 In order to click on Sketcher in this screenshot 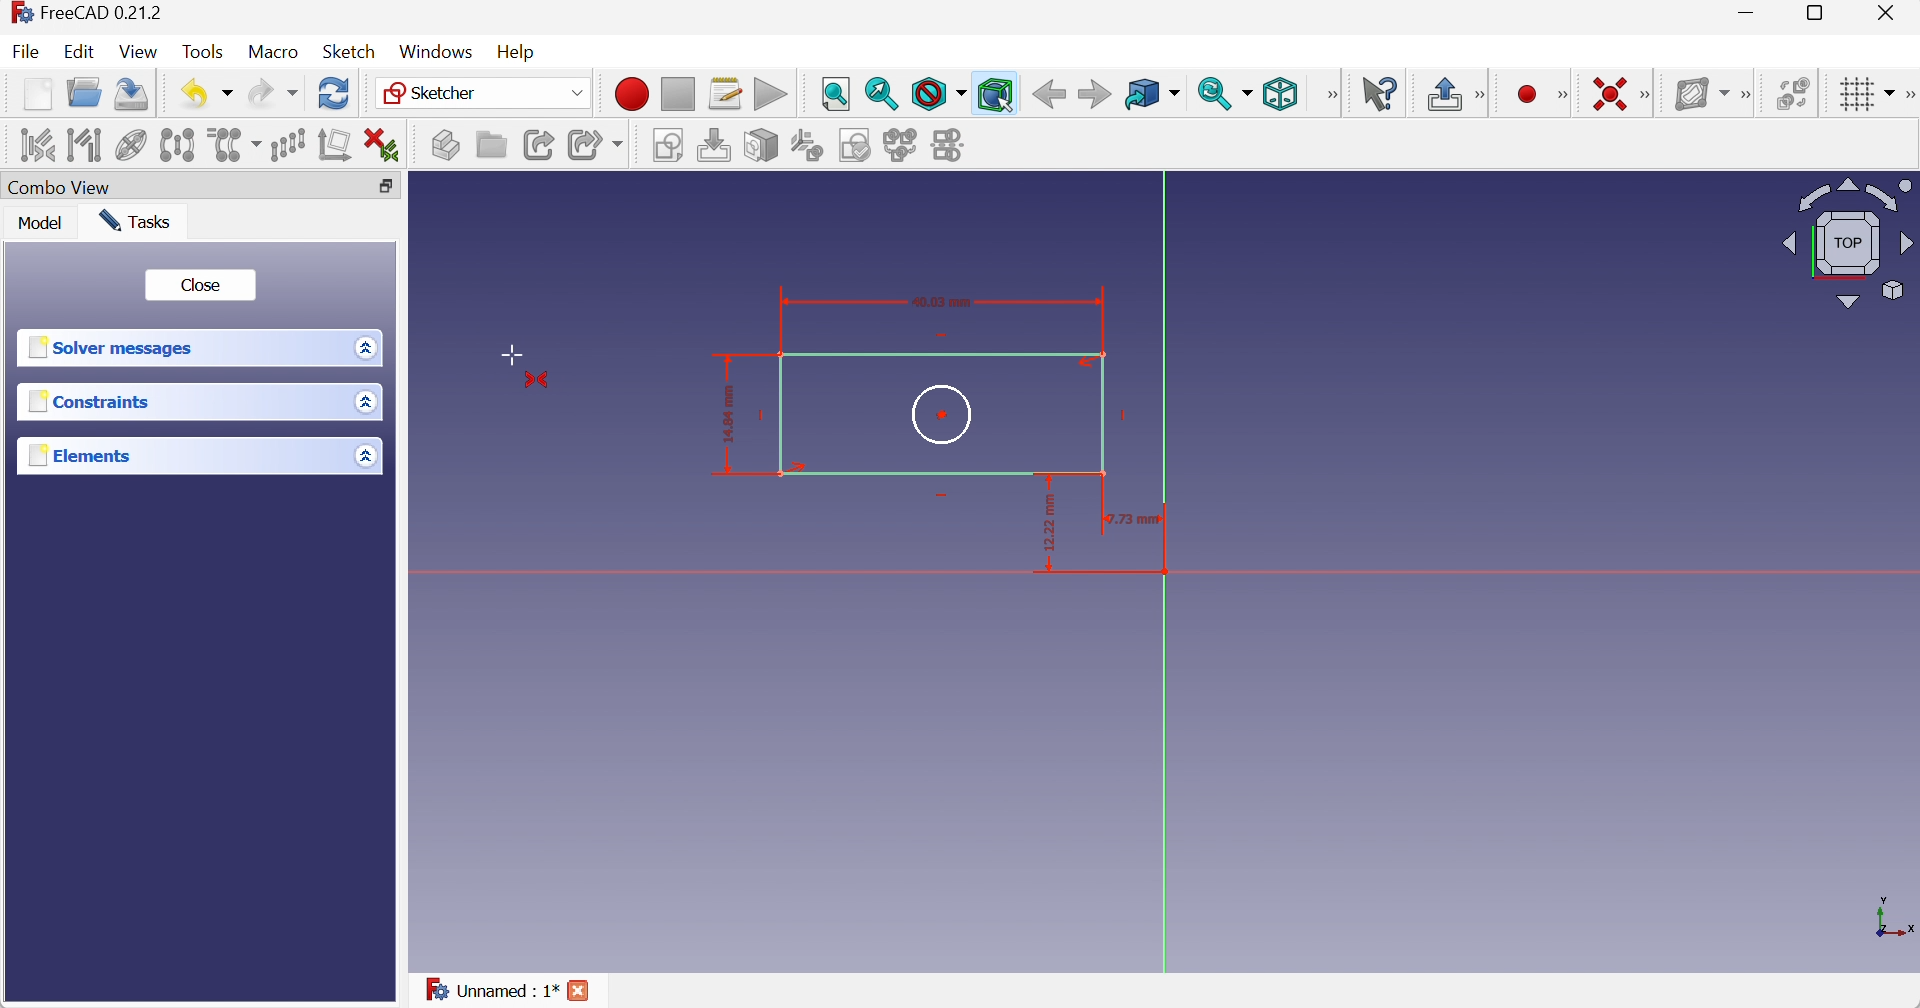, I will do `click(487, 94)`.